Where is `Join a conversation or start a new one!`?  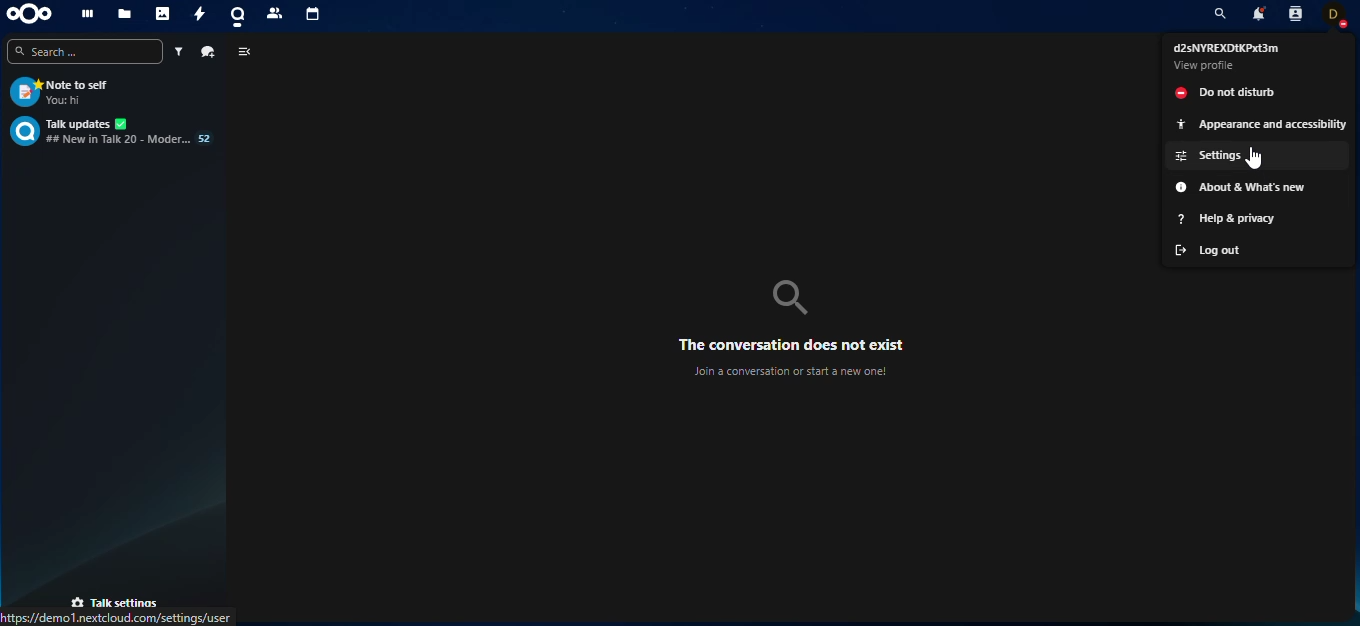 Join a conversation or start a new one! is located at coordinates (789, 371).